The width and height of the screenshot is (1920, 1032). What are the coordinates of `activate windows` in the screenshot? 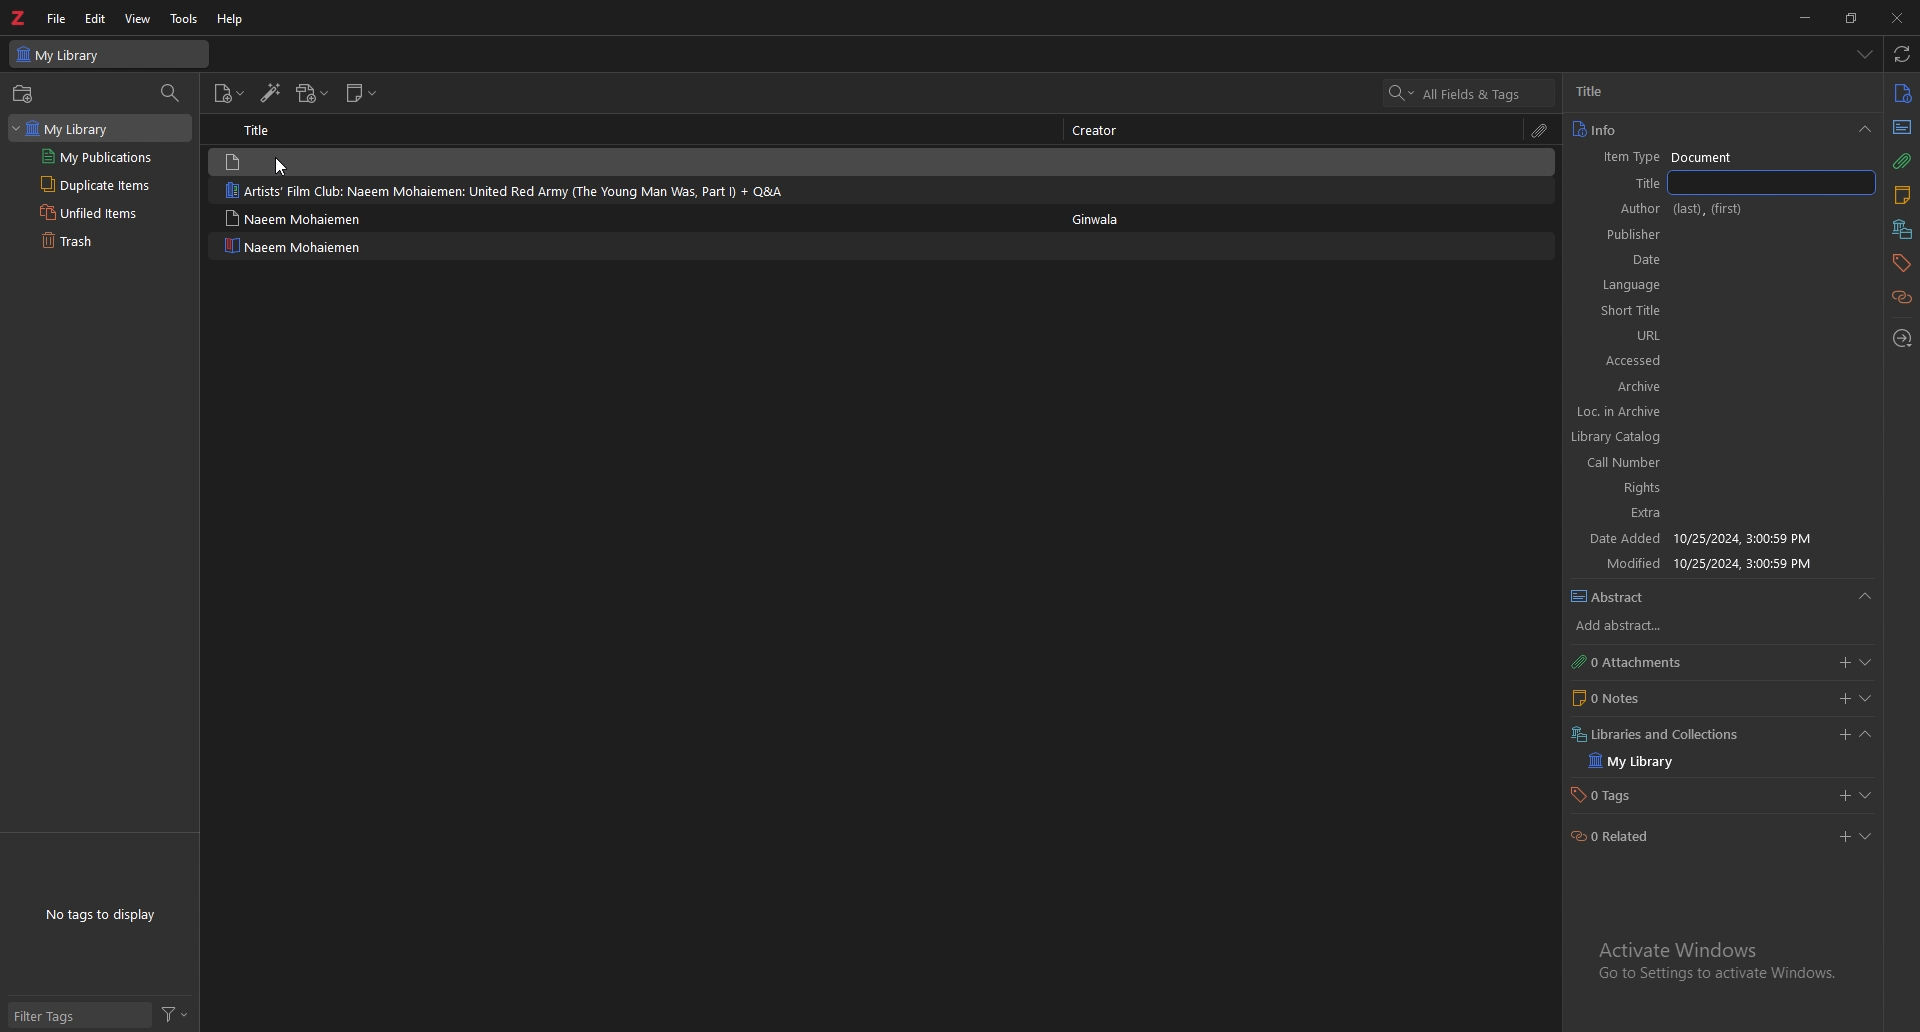 It's located at (1713, 963).